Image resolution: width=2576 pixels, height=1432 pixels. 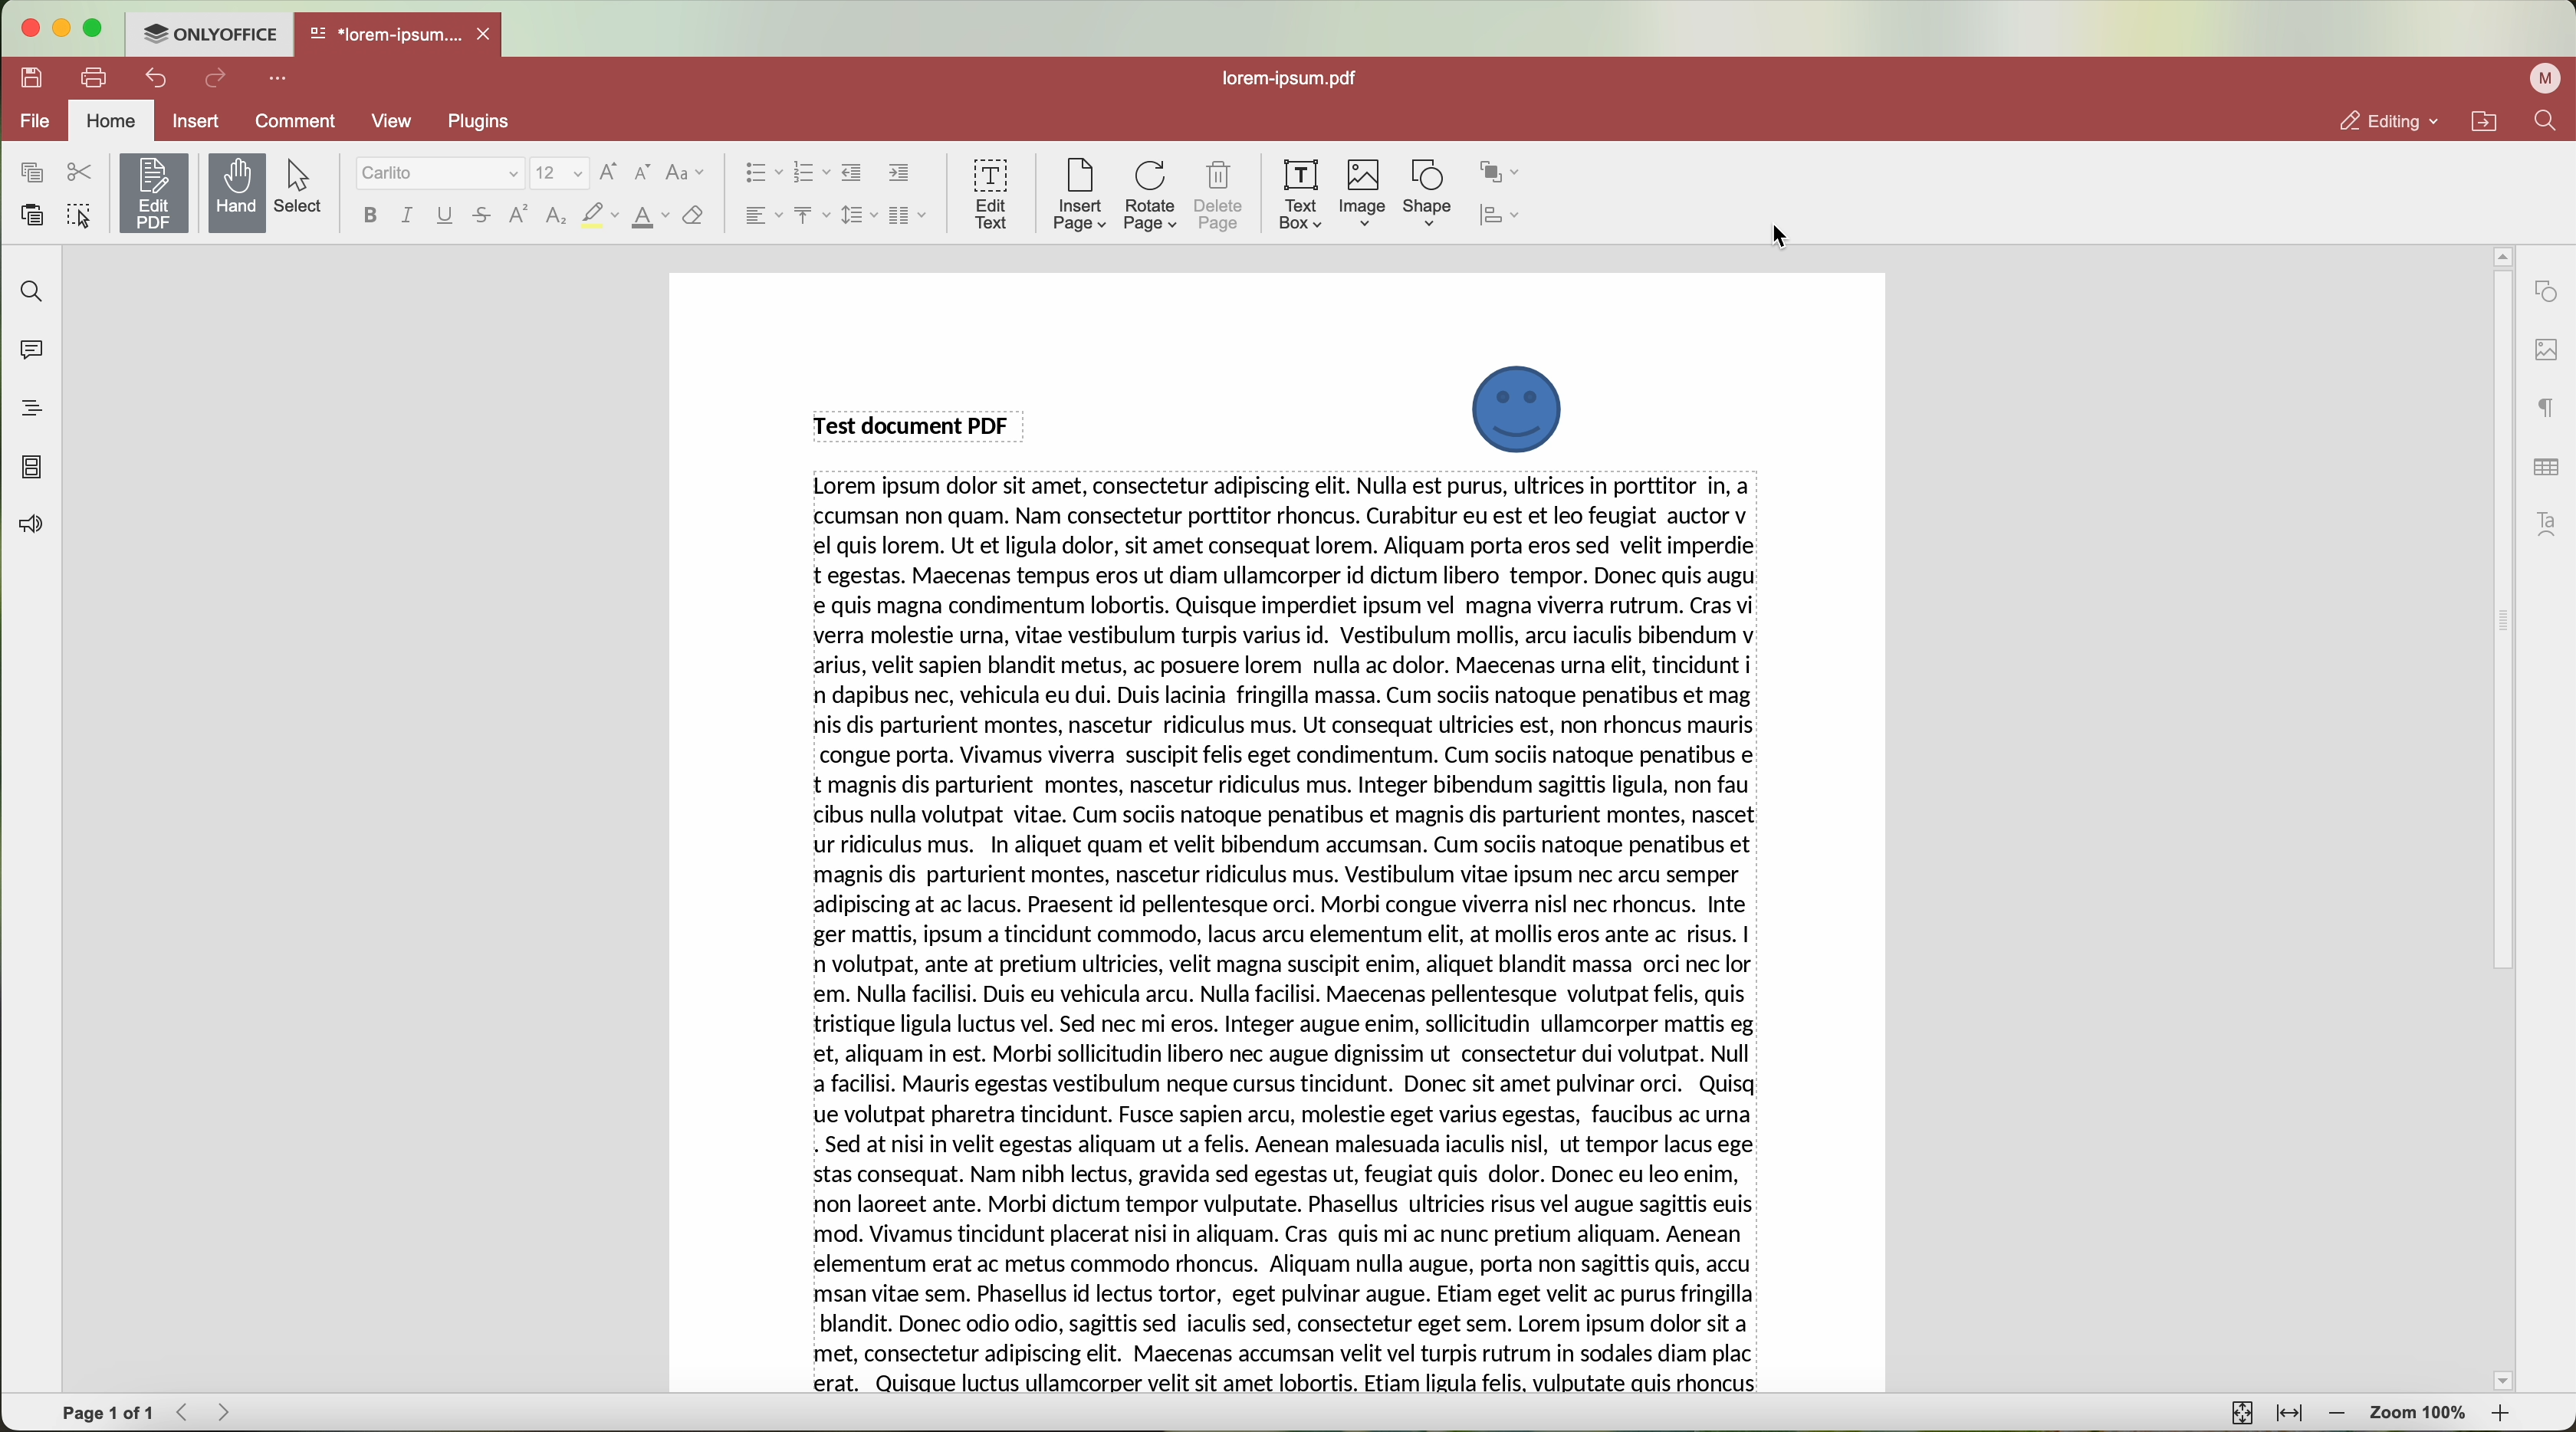 What do you see at coordinates (282, 80) in the screenshot?
I see `customize quick access toolbar` at bounding box center [282, 80].